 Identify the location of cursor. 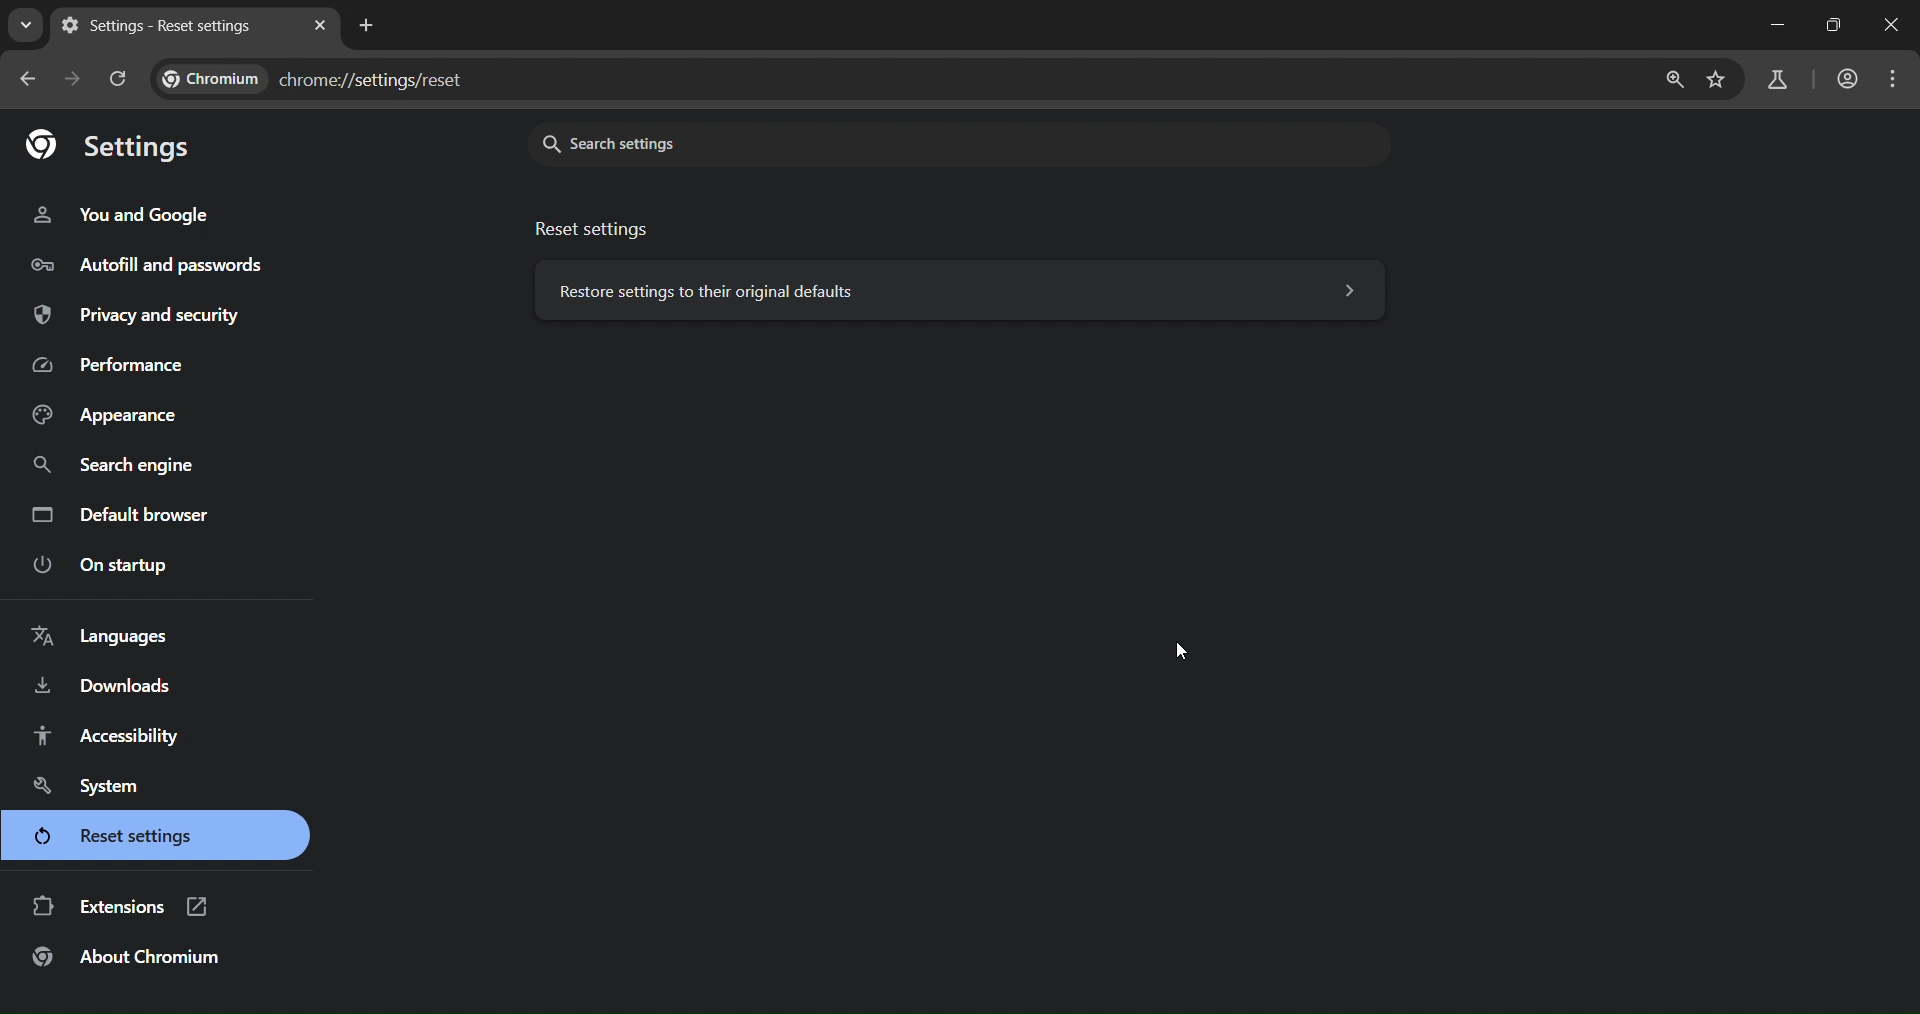
(1183, 655).